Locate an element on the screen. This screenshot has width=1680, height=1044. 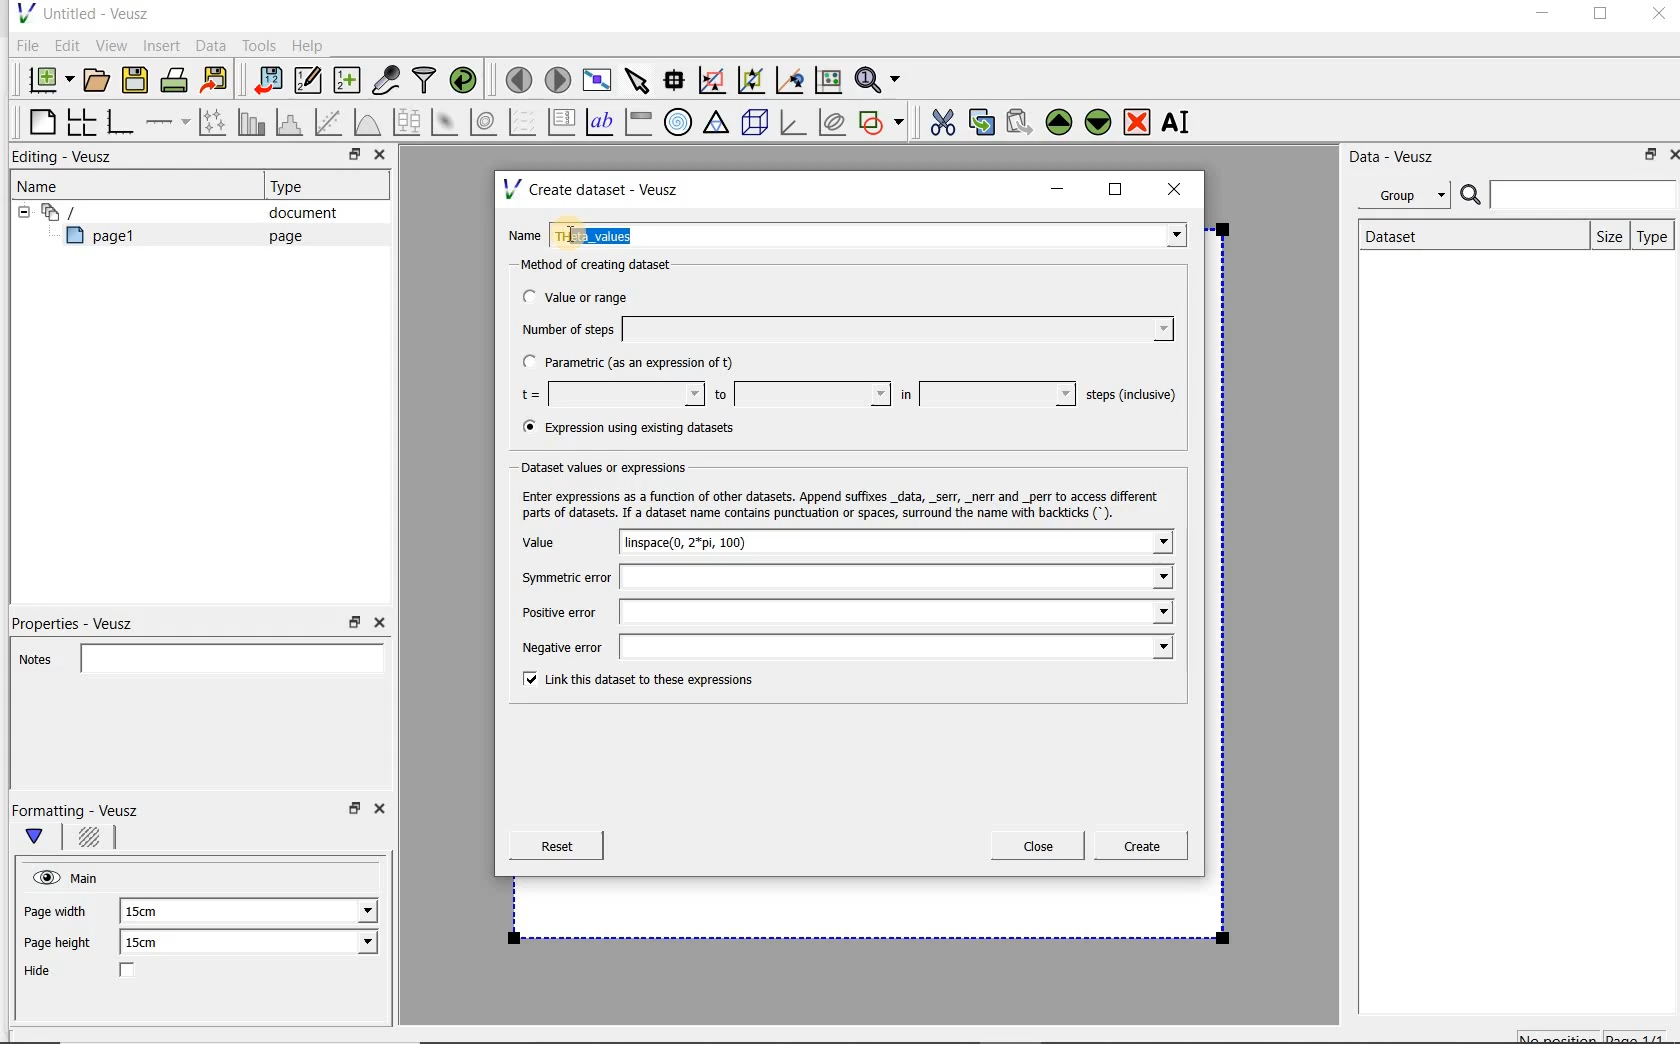
arrange graphs in a grid is located at coordinates (80, 121).